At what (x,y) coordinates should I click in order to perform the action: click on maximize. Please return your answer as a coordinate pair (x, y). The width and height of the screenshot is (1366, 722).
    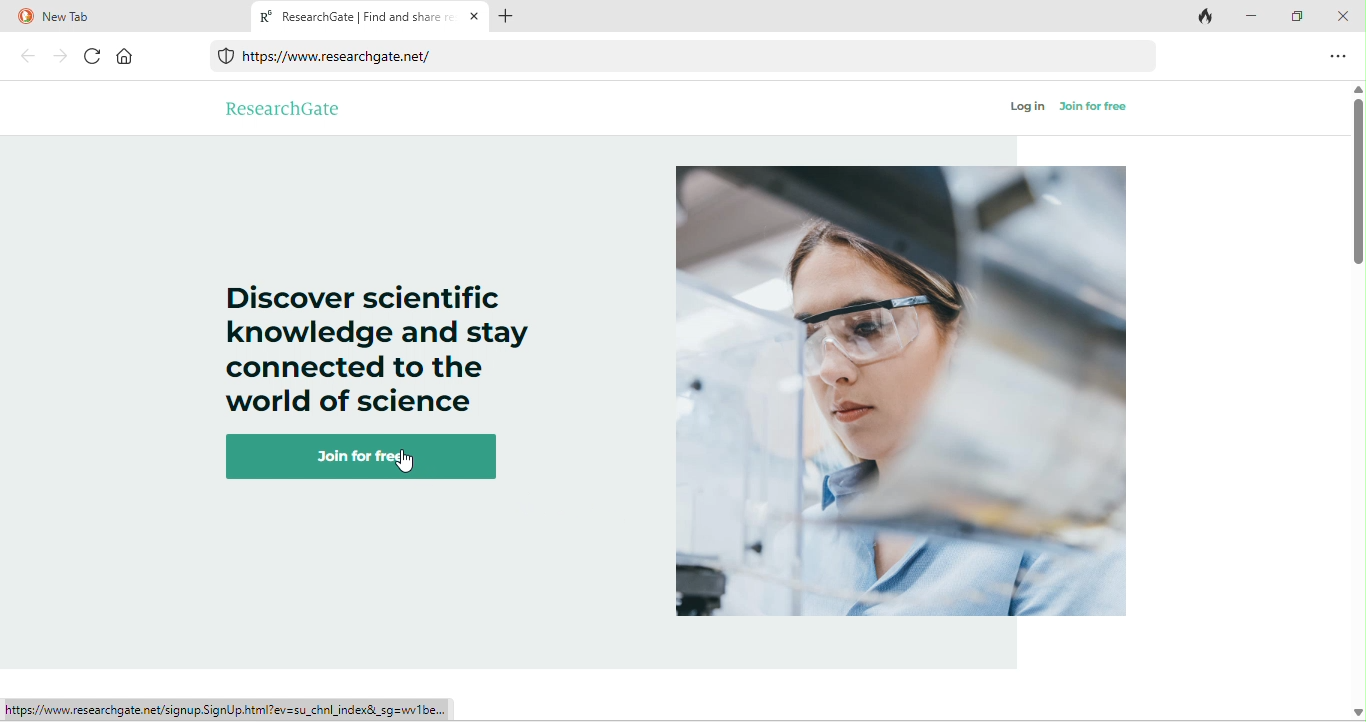
    Looking at the image, I should click on (1295, 18).